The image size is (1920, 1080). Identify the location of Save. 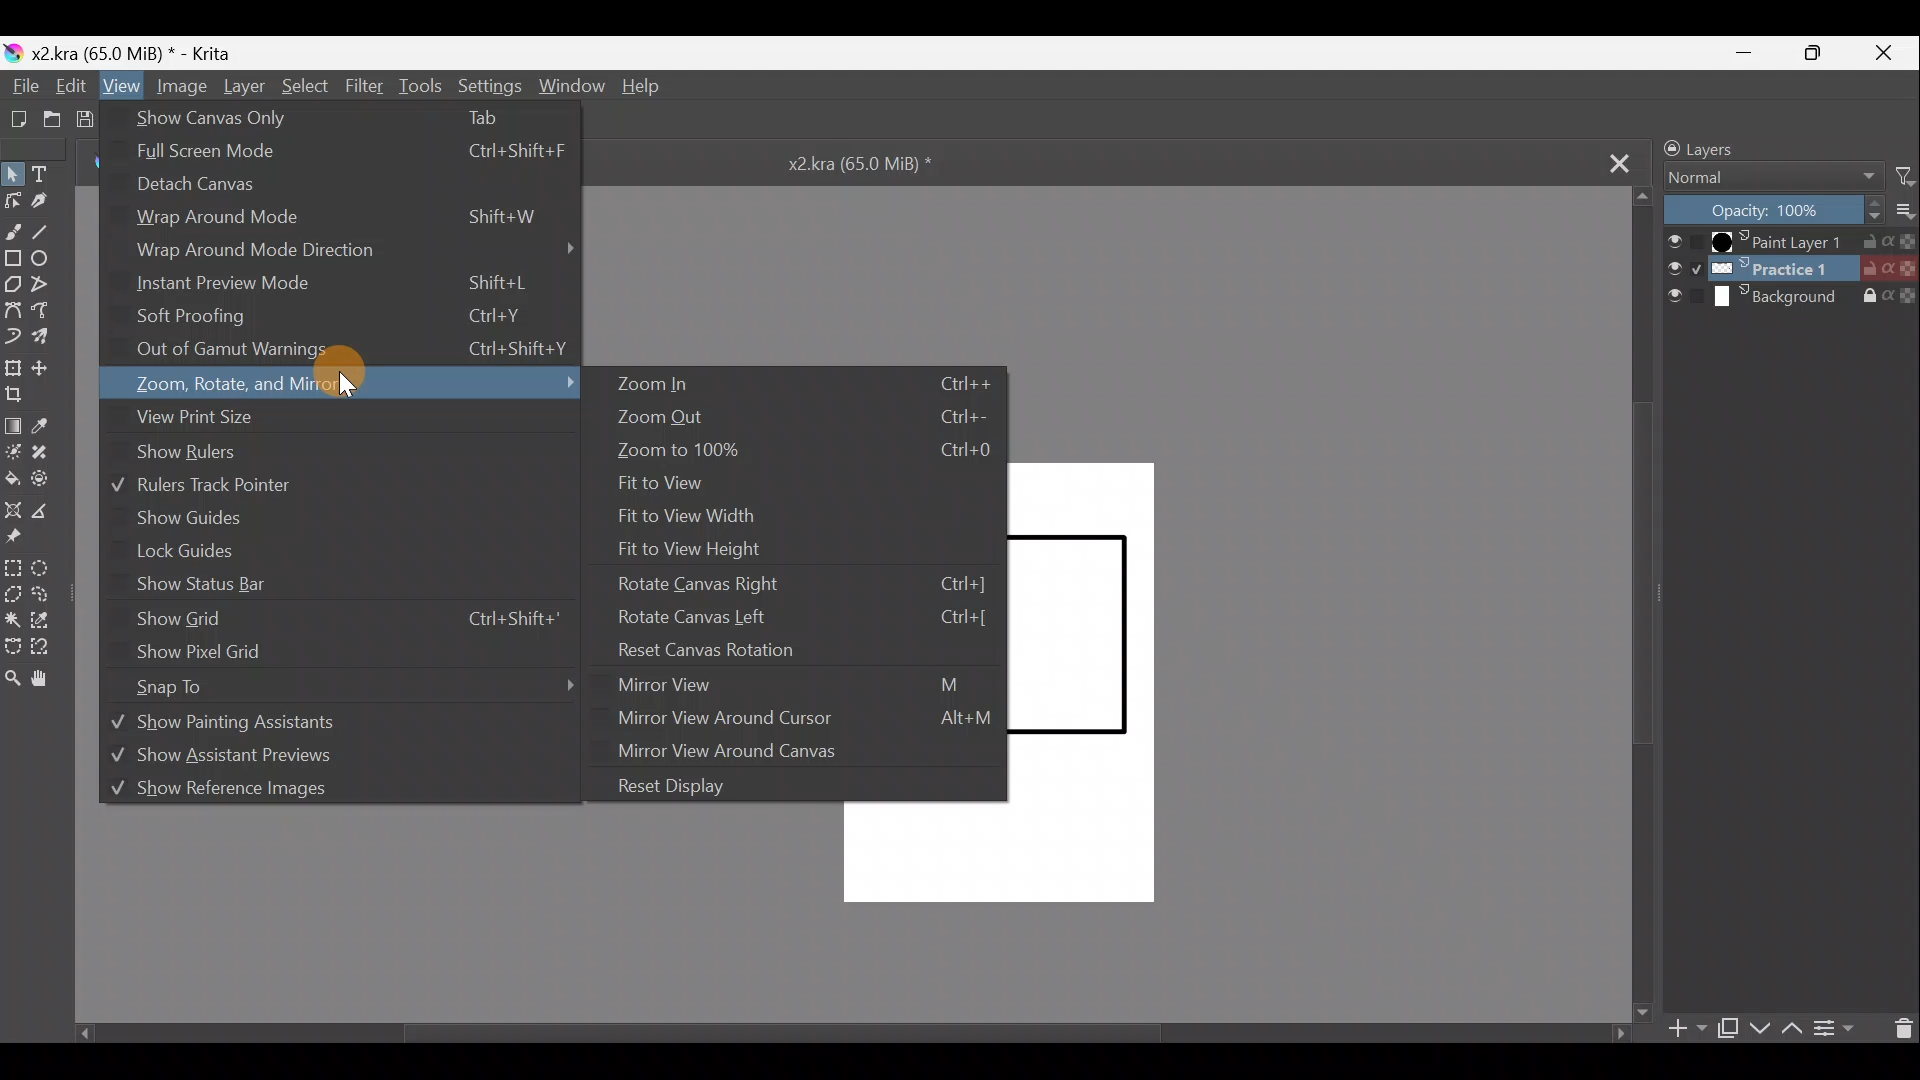
(92, 119).